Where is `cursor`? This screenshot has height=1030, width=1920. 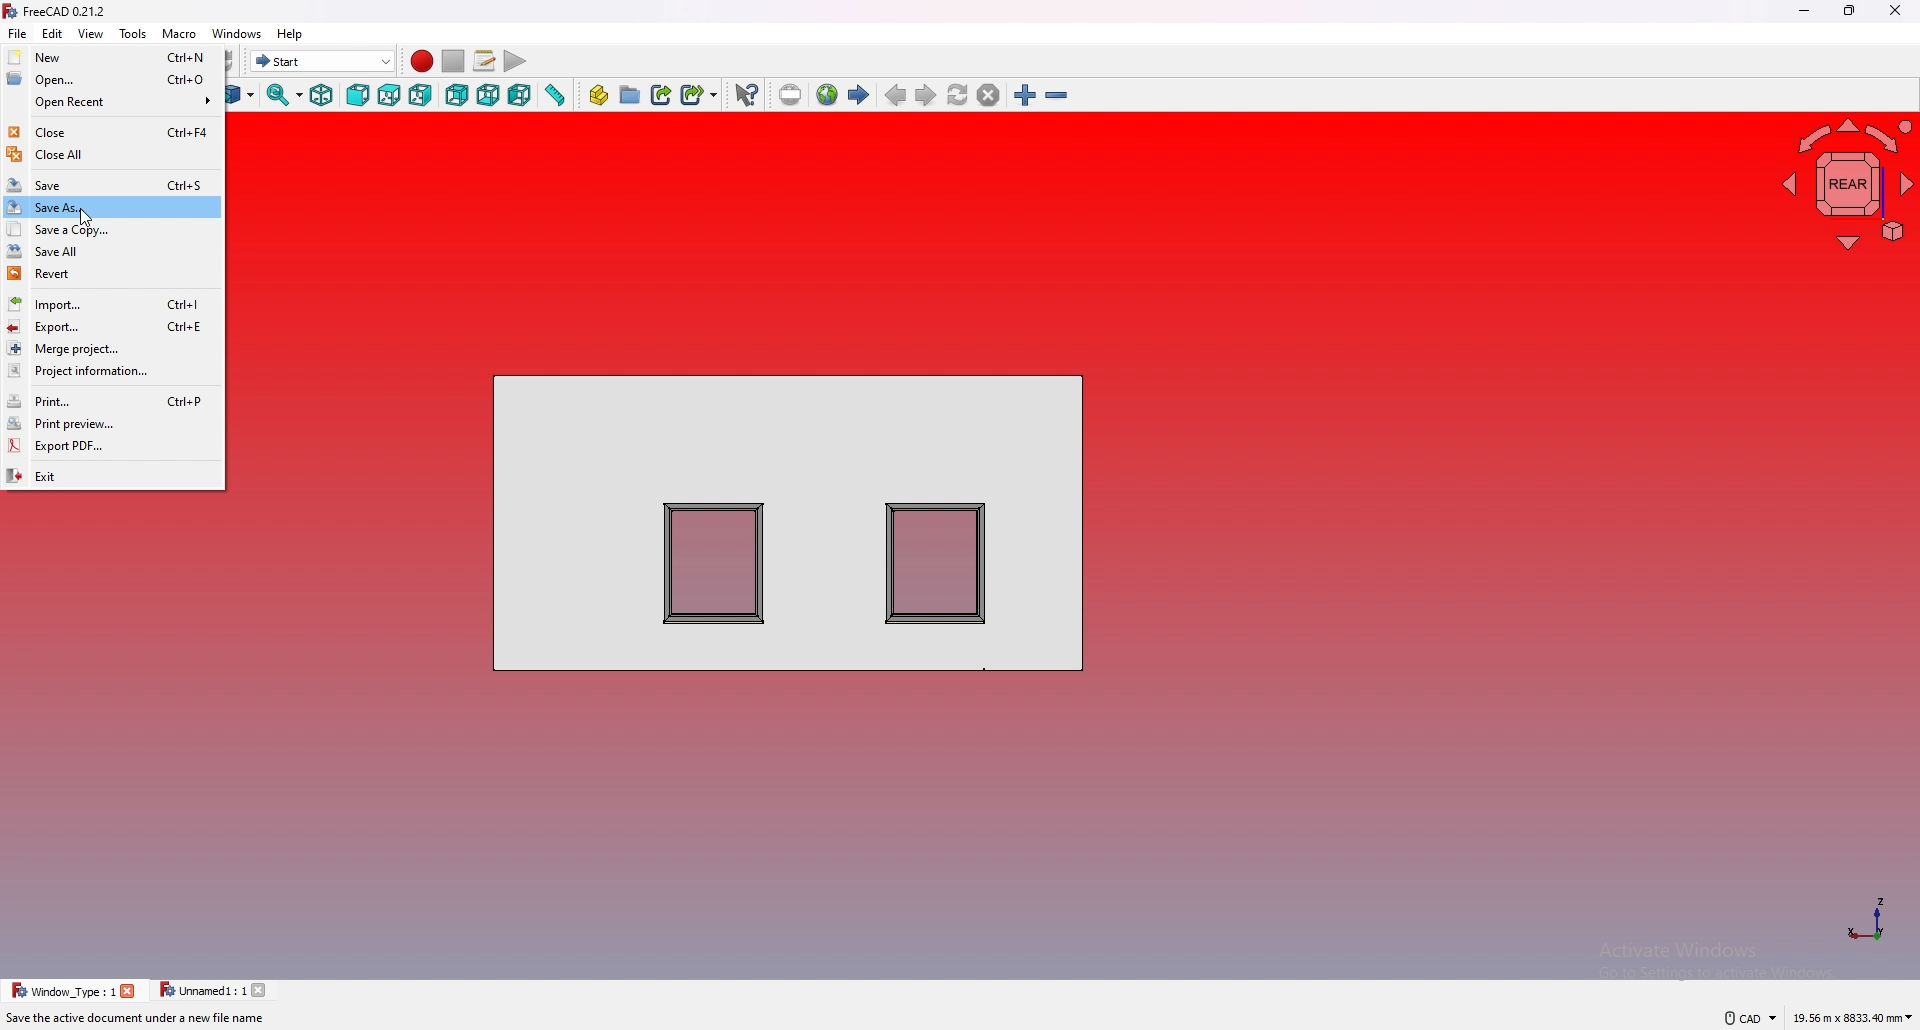 cursor is located at coordinates (89, 219).